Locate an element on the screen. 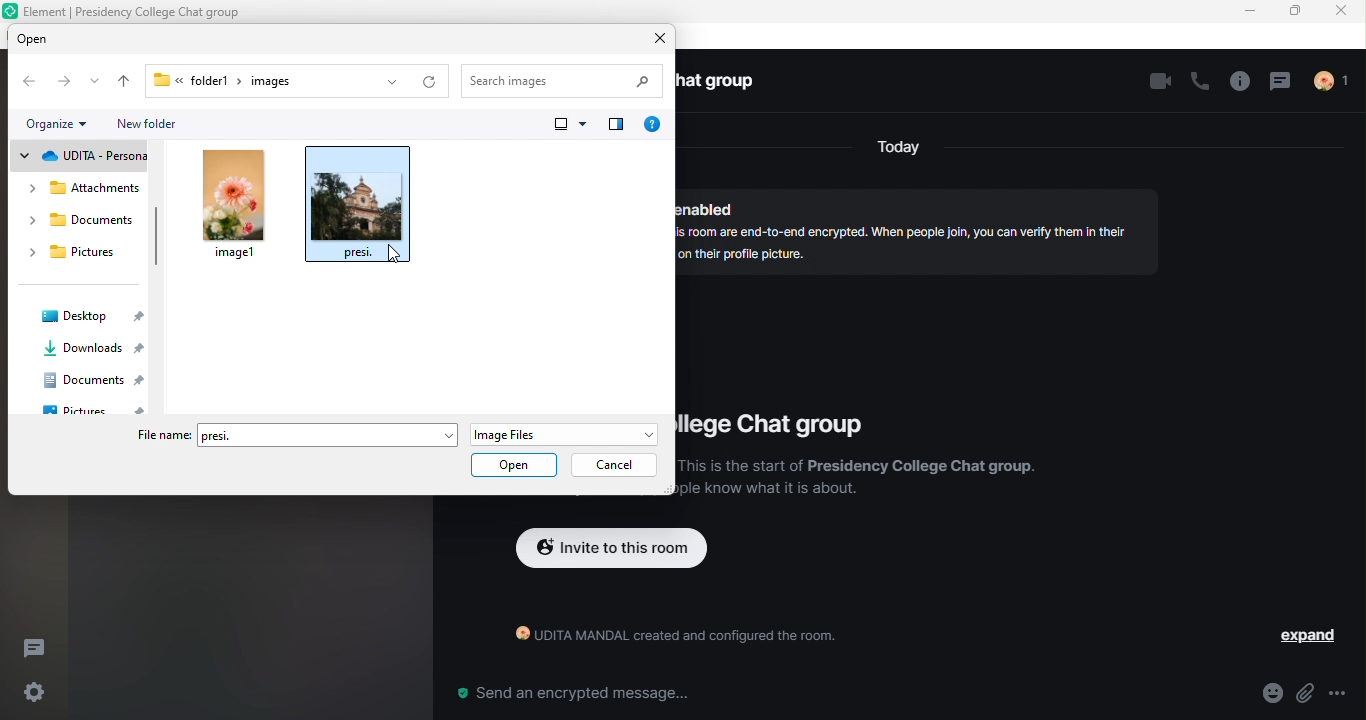 Image resolution: width=1366 pixels, height=720 pixels. settings is located at coordinates (31, 693).